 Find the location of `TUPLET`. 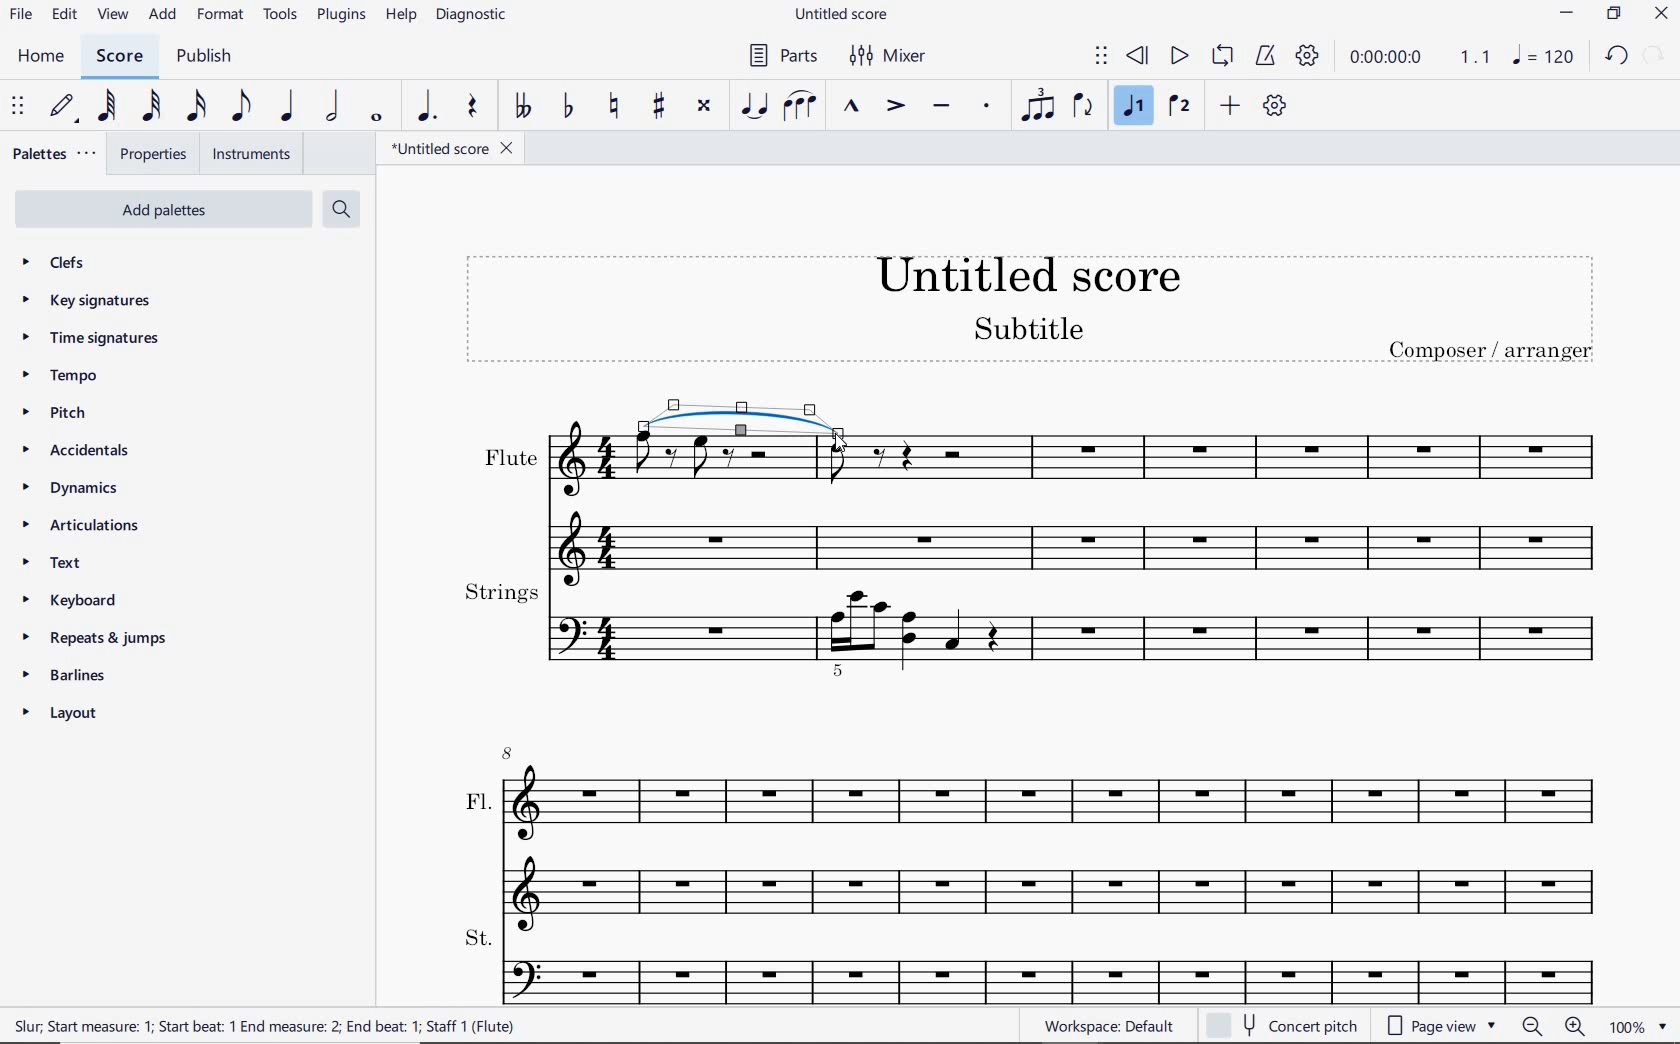

TUPLET is located at coordinates (1037, 108).